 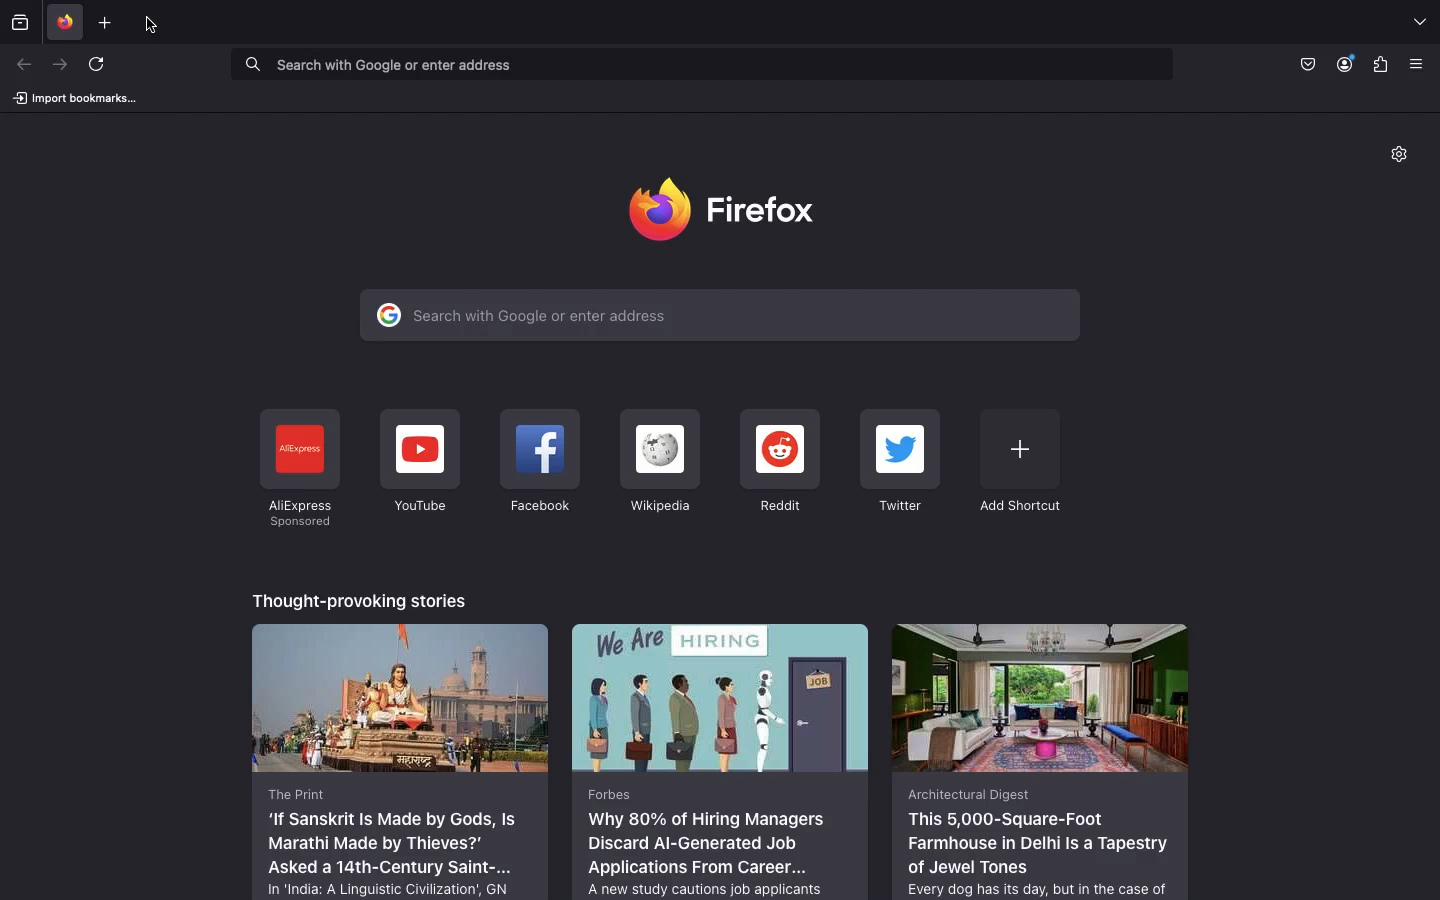 What do you see at coordinates (1019, 460) in the screenshot?
I see `Add shortcut` at bounding box center [1019, 460].